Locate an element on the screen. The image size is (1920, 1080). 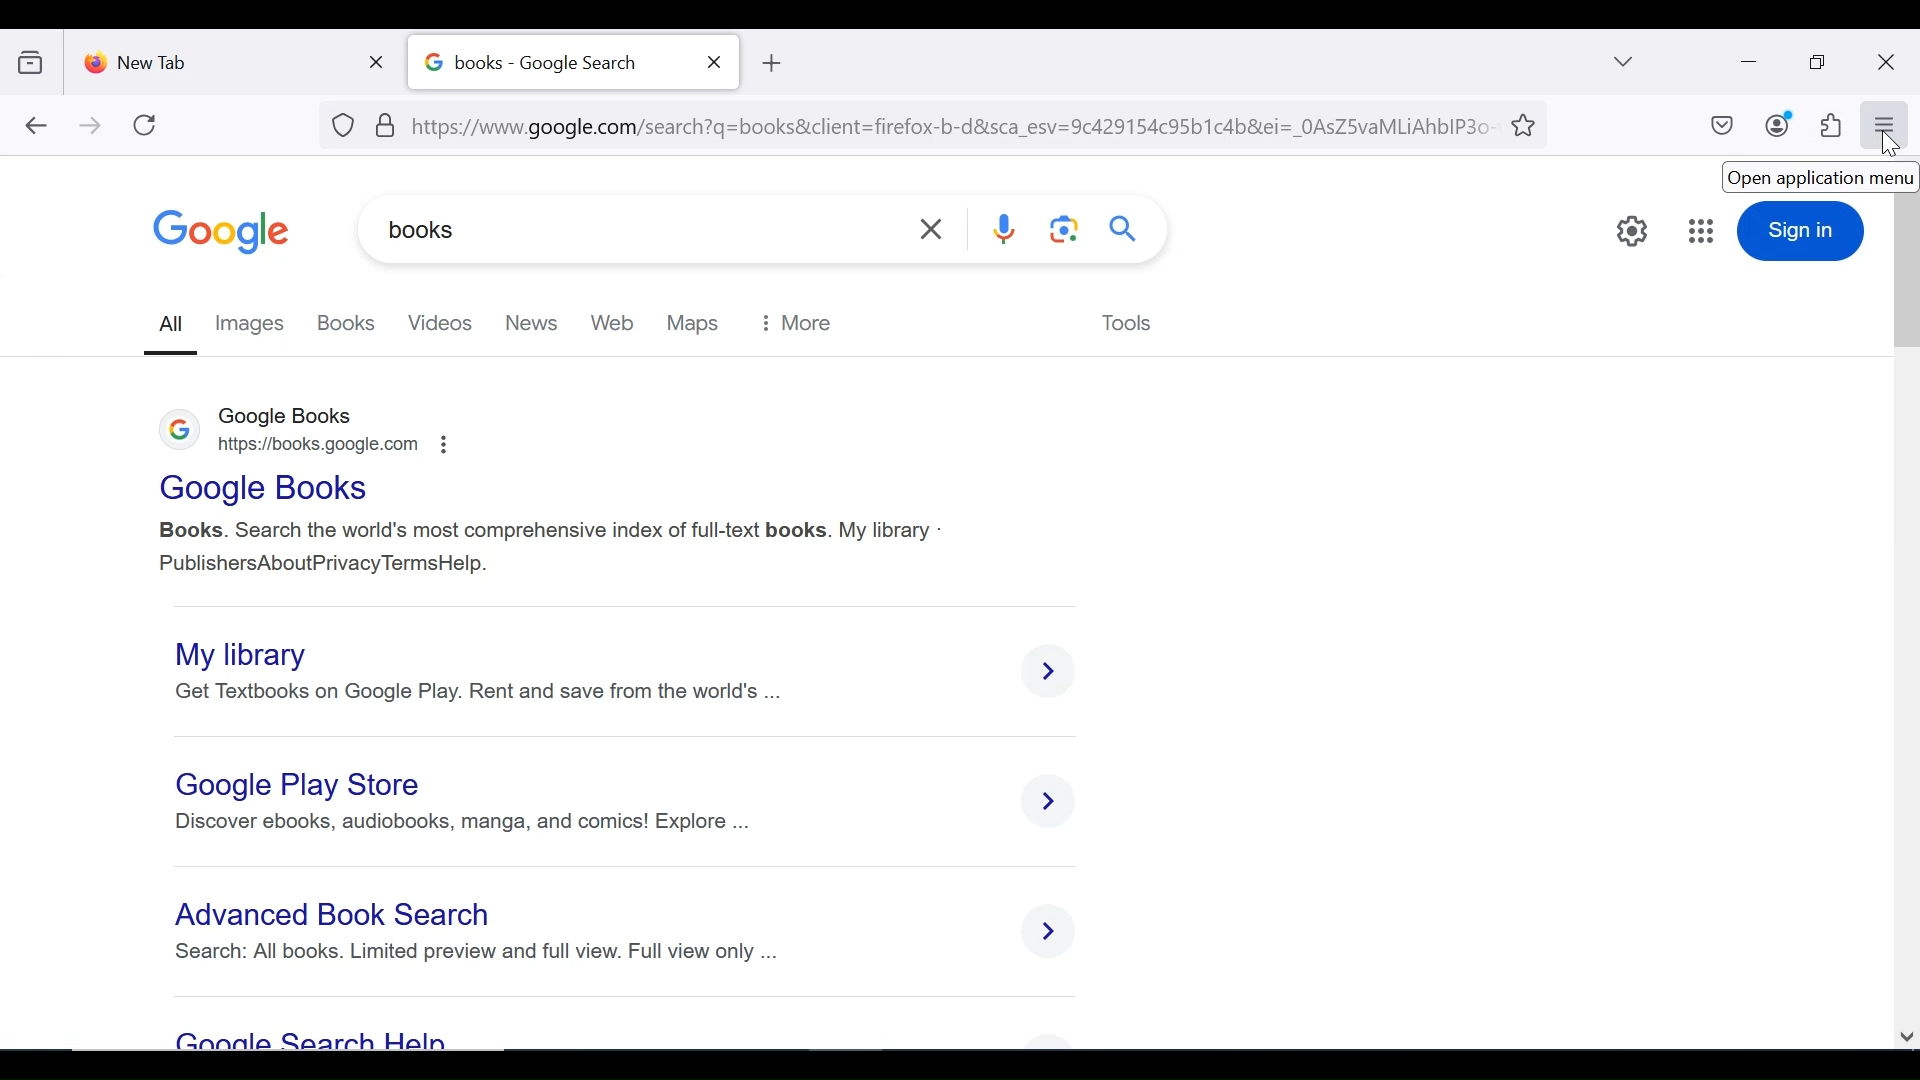
sign in is located at coordinates (1803, 229).